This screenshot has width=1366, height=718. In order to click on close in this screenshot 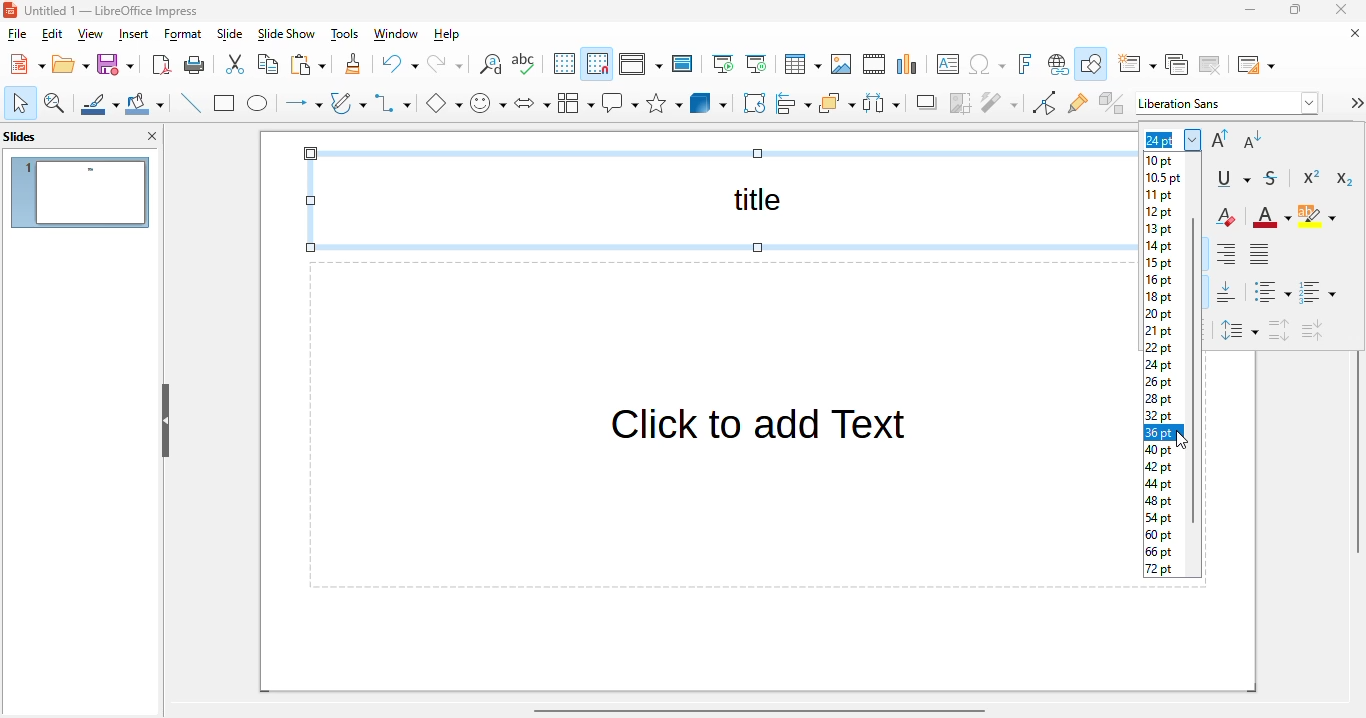, I will do `click(1341, 10)`.